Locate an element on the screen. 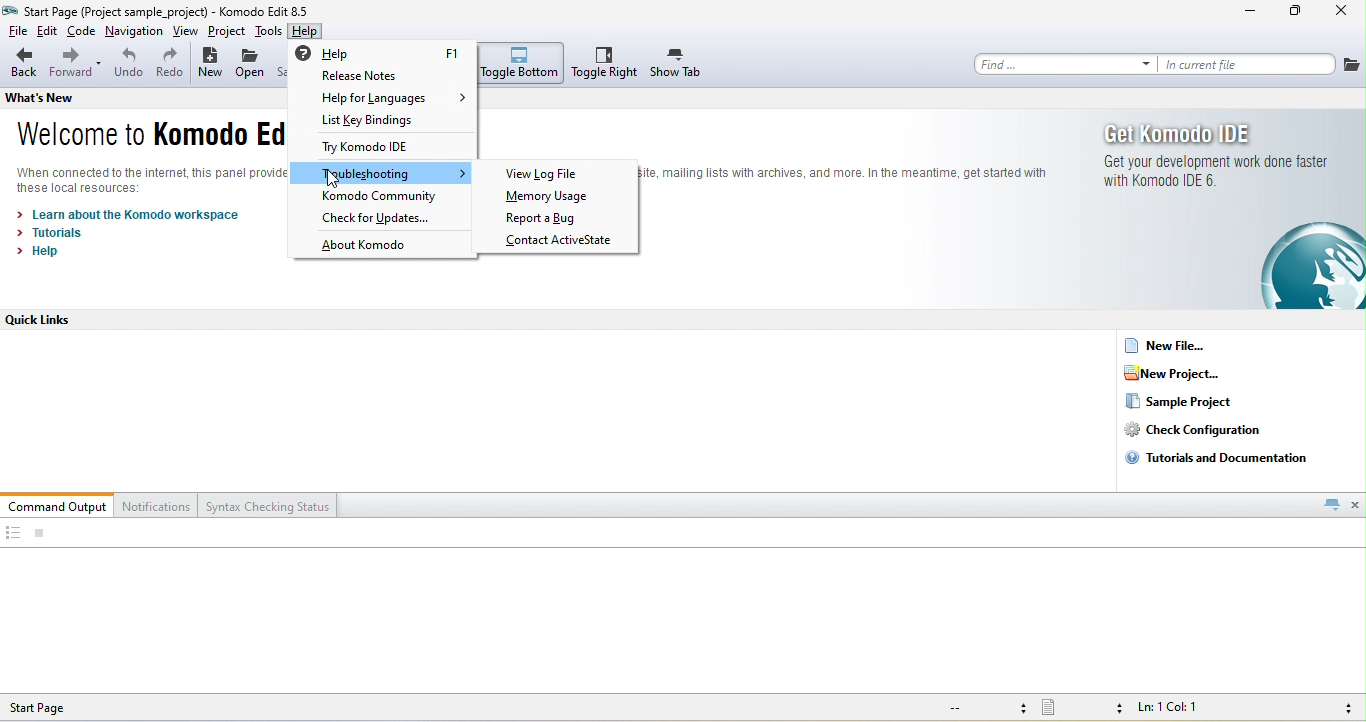 This screenshot has height=722, width=1366. check for updates is located at coordinates (385, 218).